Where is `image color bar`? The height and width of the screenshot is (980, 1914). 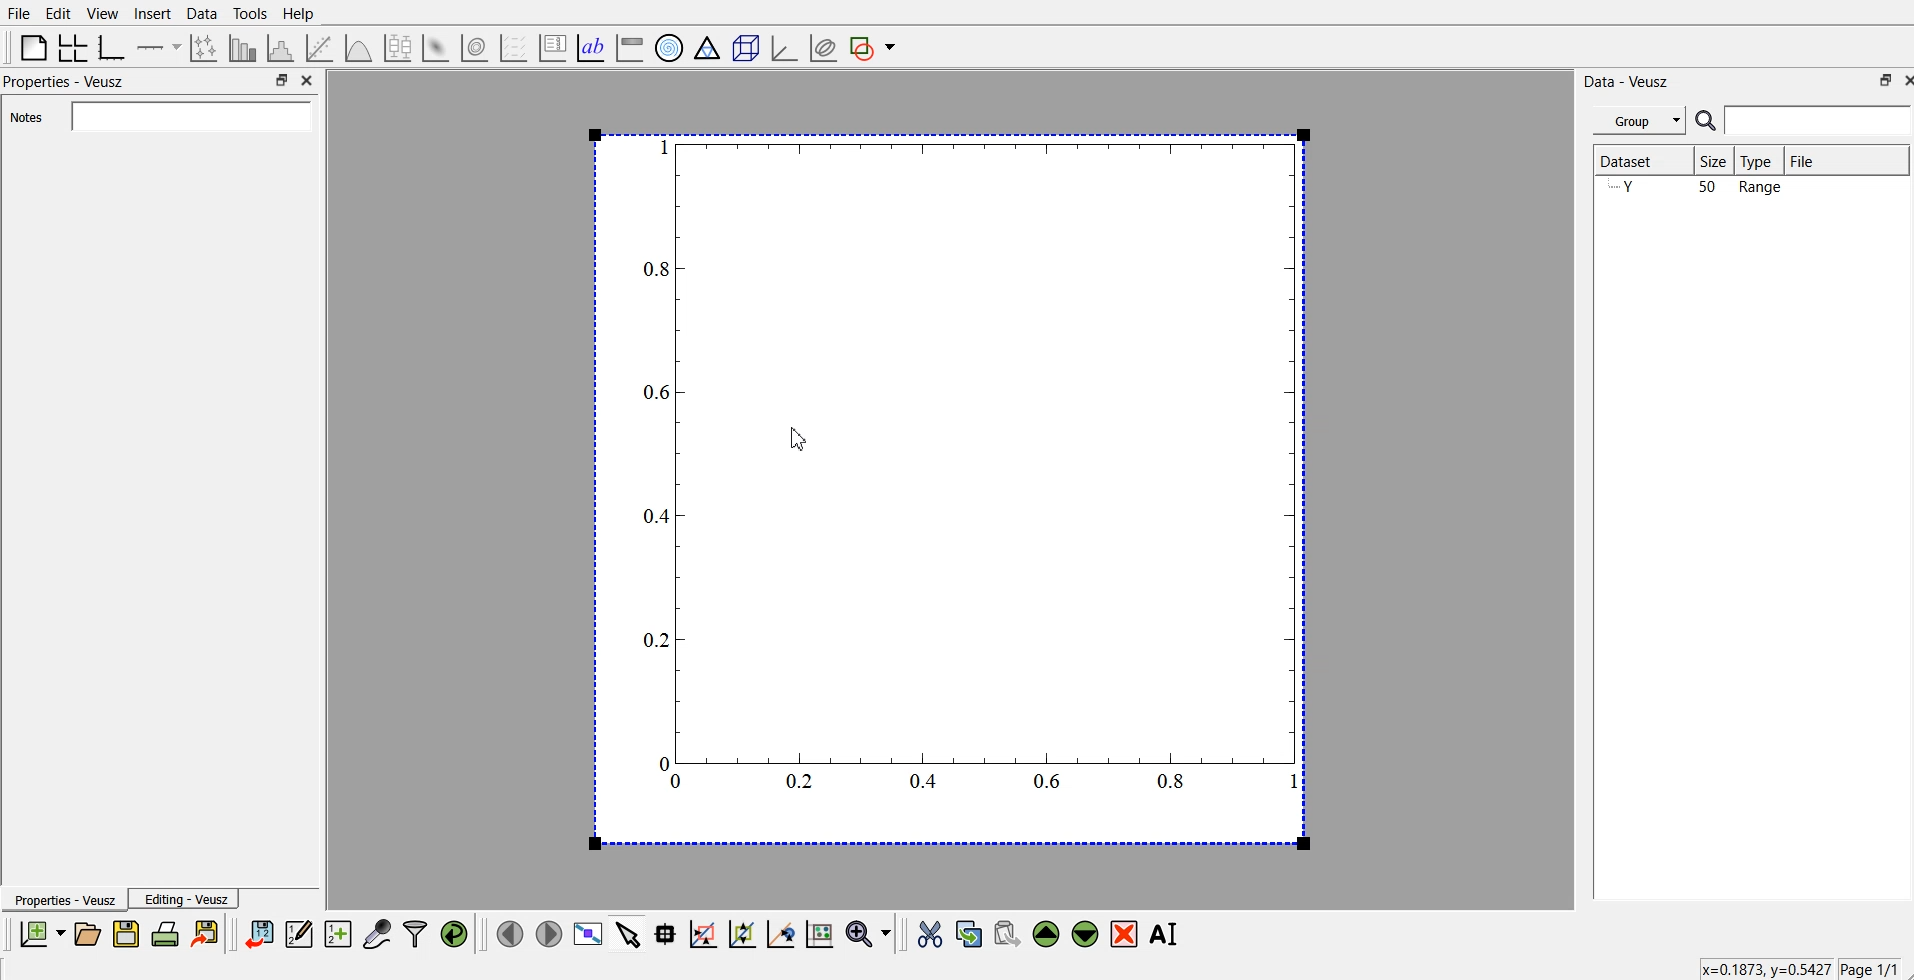
image color bar is located at coordinates (629, 46).